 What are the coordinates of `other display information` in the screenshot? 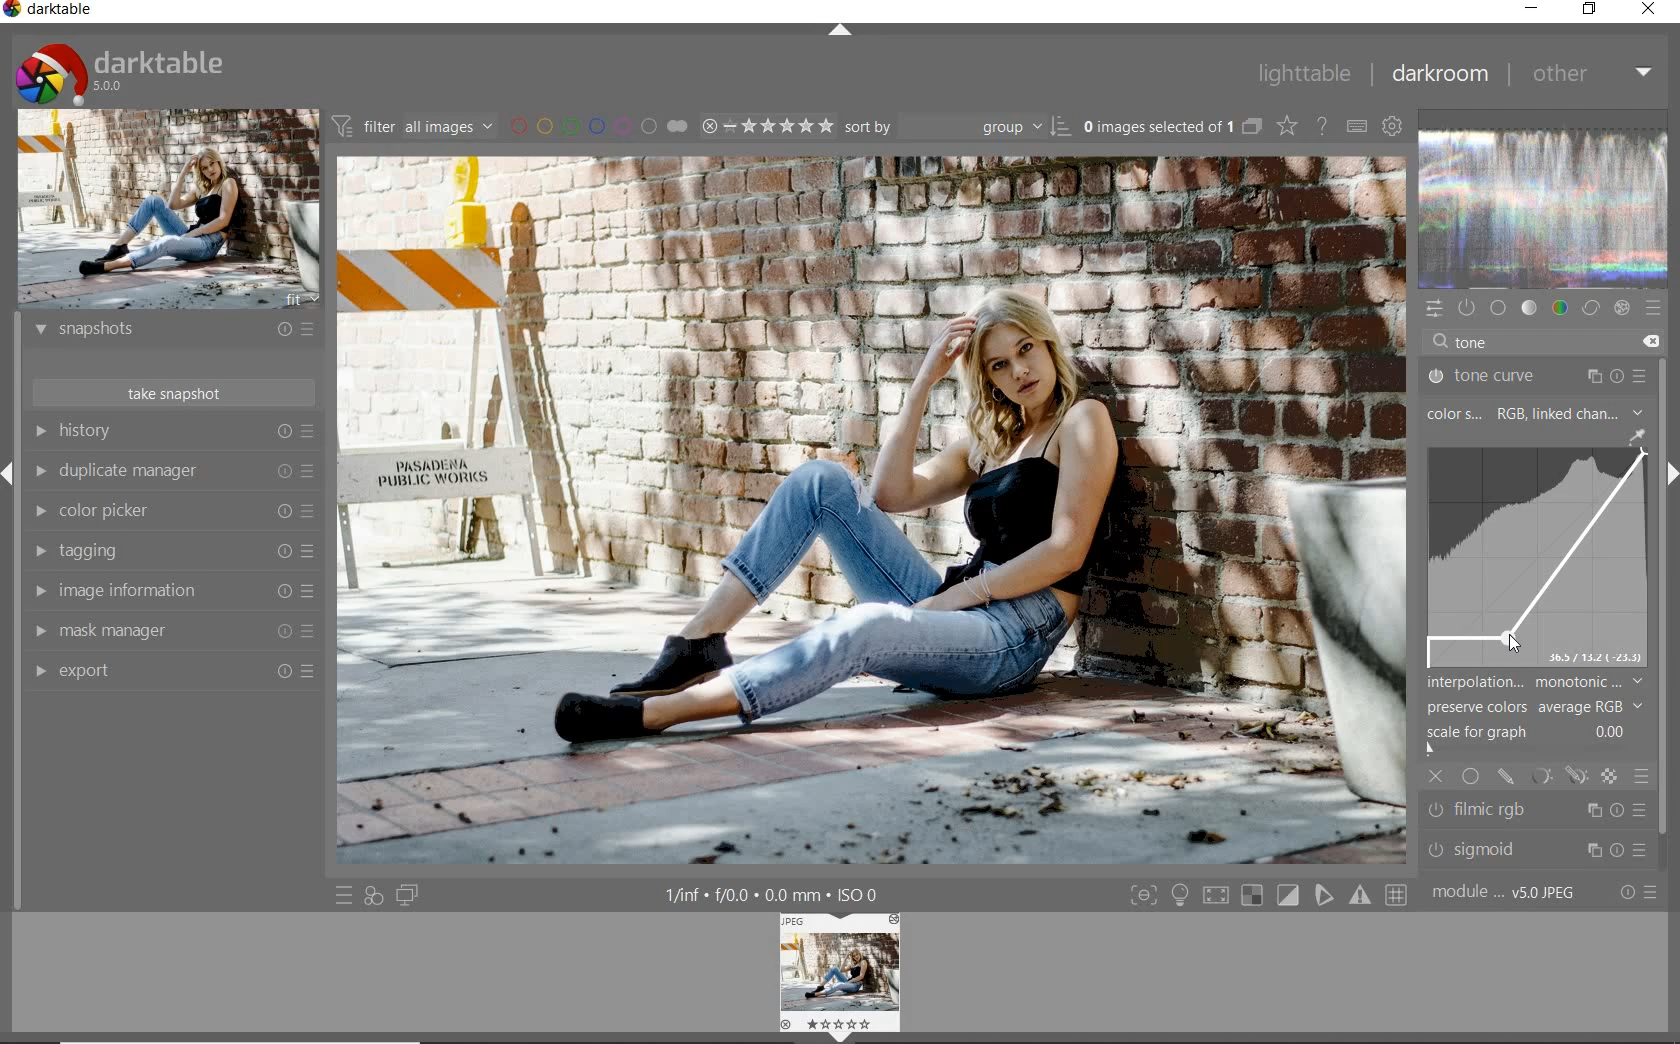 It's located at (775, 894).